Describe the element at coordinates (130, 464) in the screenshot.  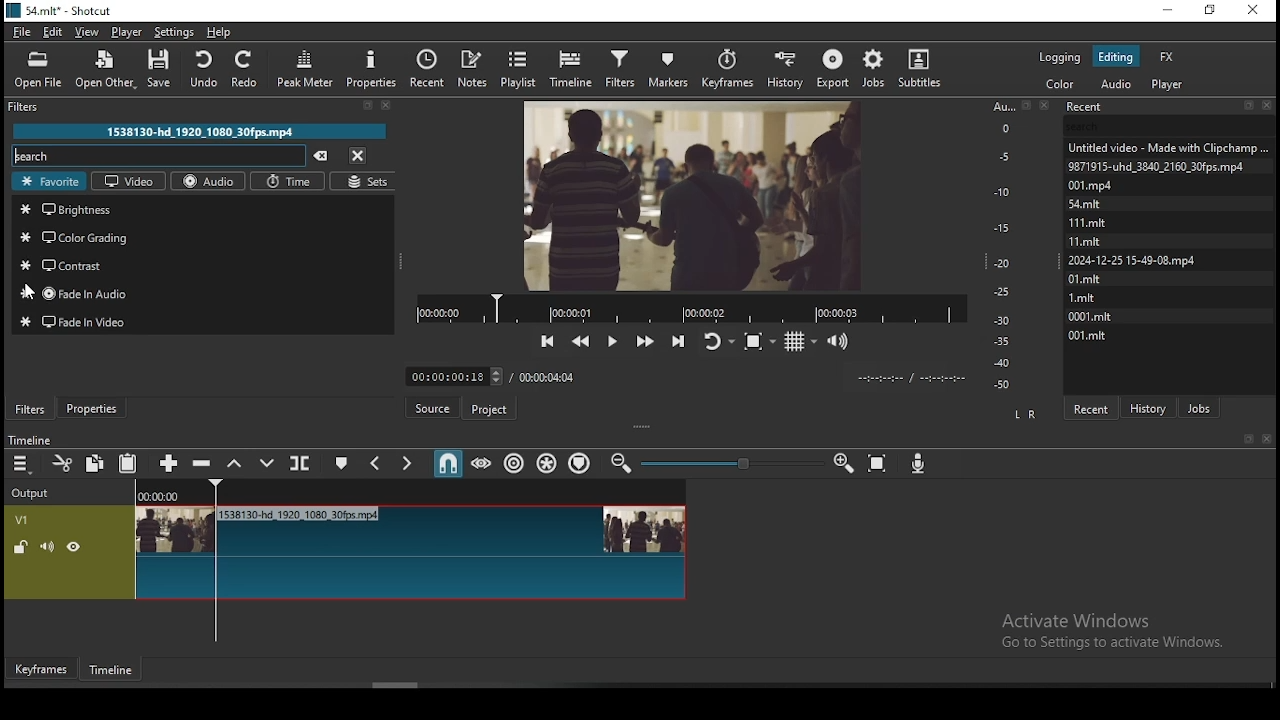
I see `paste` at that location.